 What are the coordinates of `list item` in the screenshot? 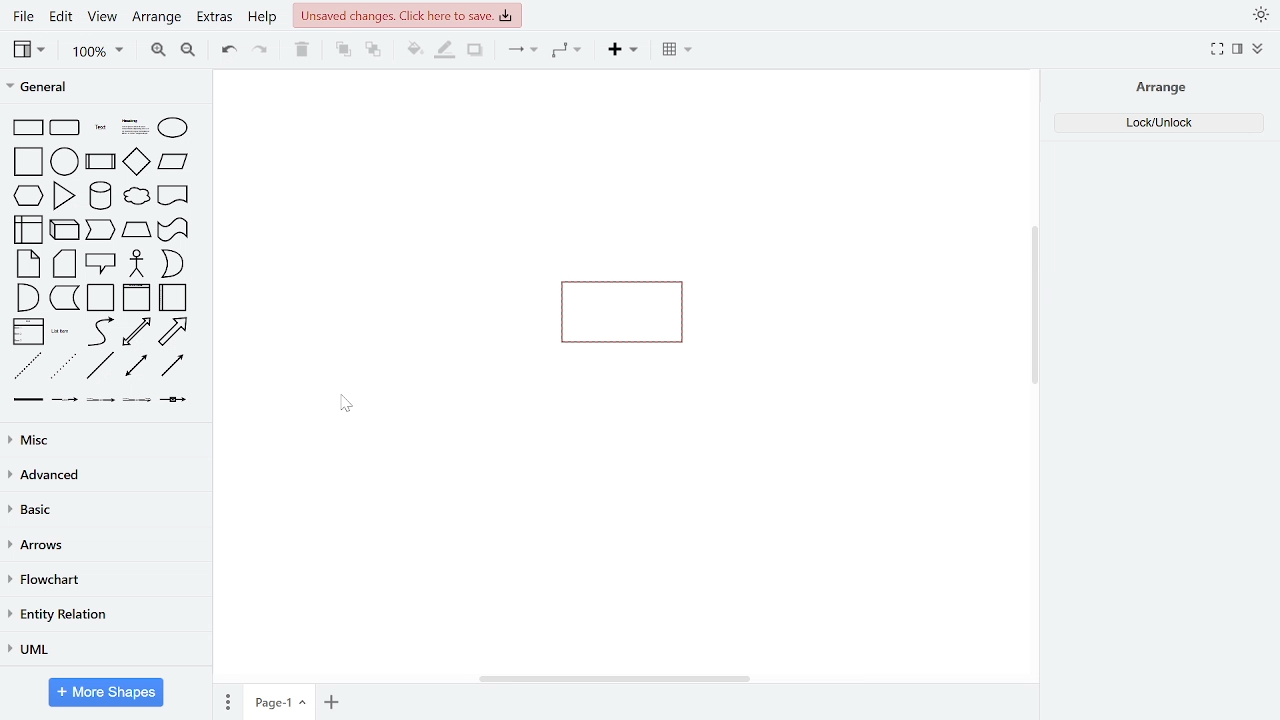 It's located at (62, 333).